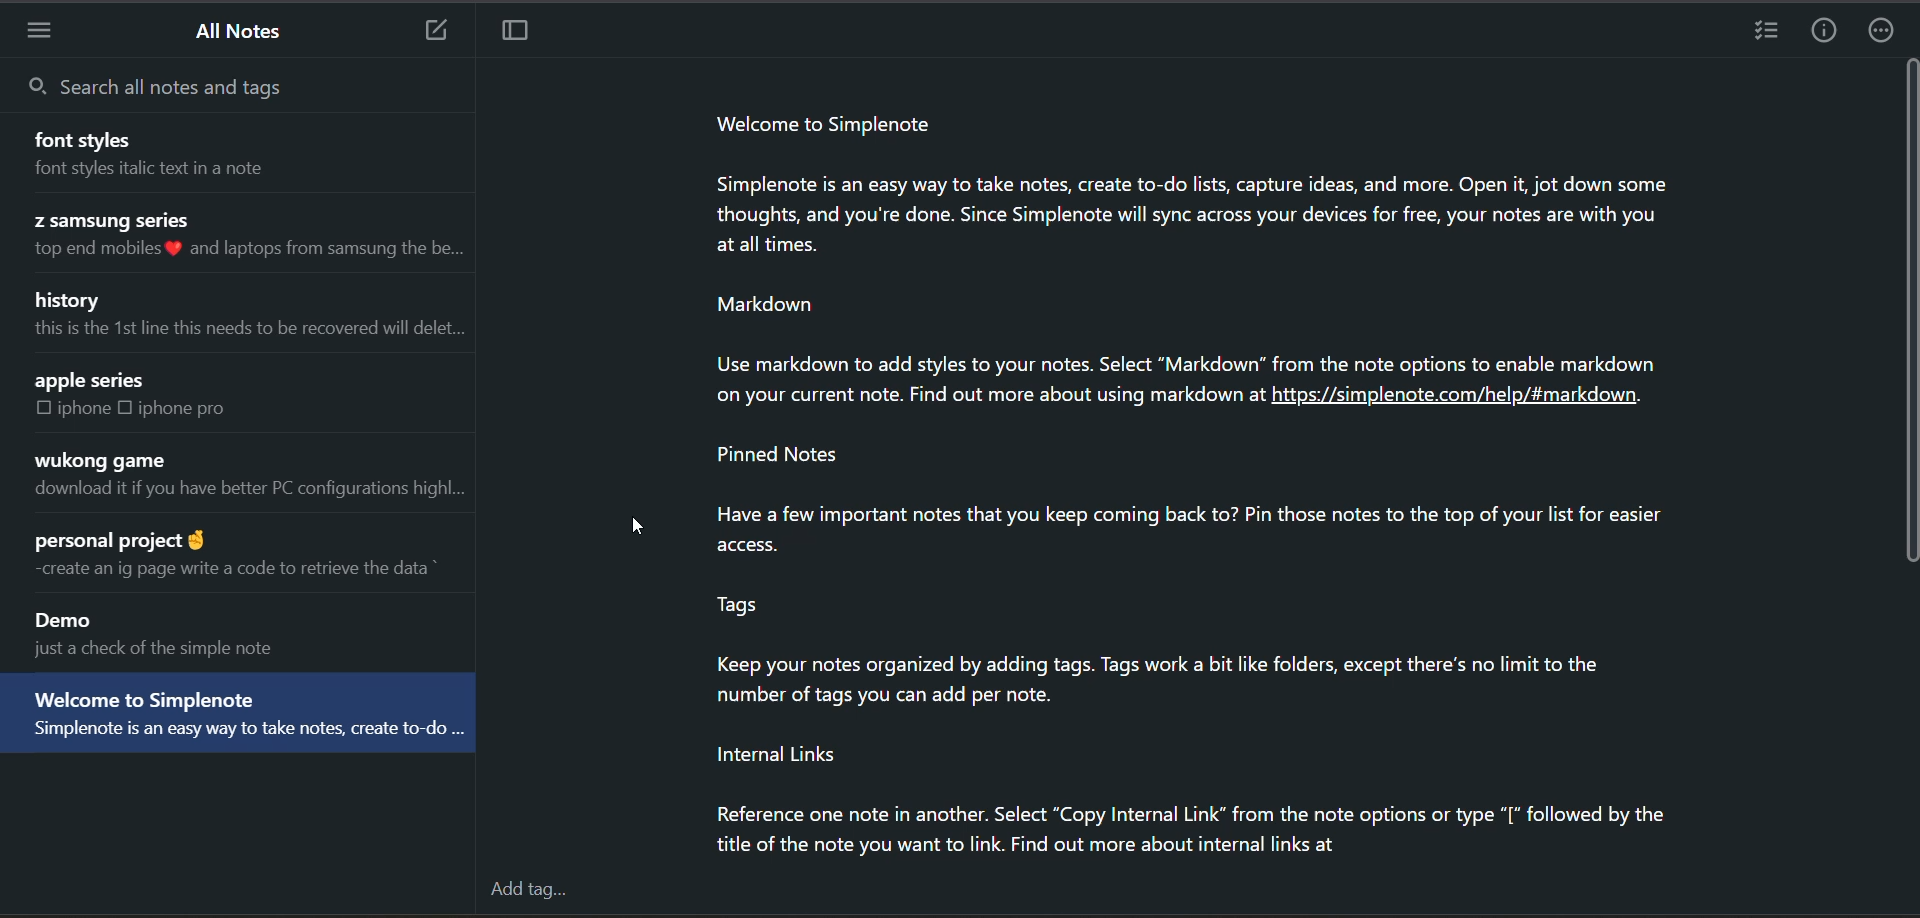  Describe the element at coordinates (1827, 30) in the screenshot. I see `info` at that location.